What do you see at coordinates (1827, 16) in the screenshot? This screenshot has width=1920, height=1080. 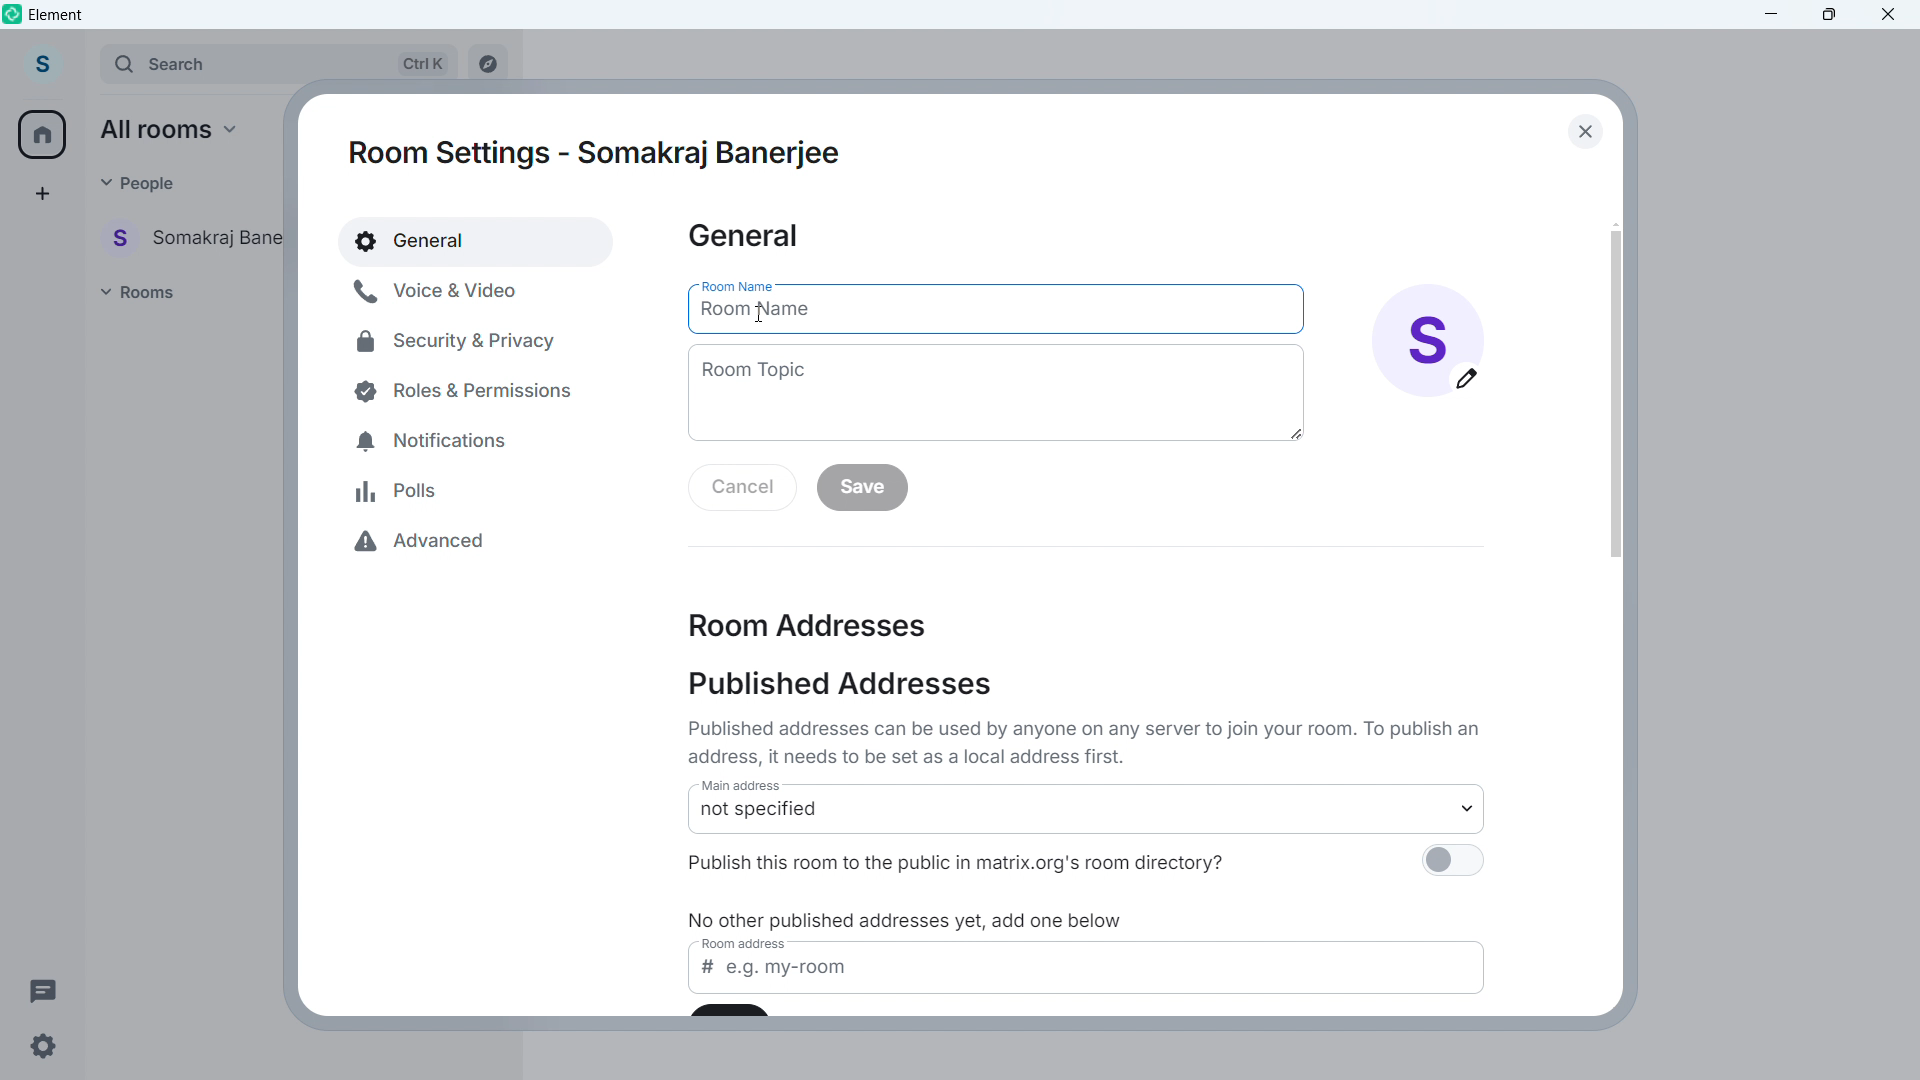 I see `maximize` at bounding box center [1827, 16].